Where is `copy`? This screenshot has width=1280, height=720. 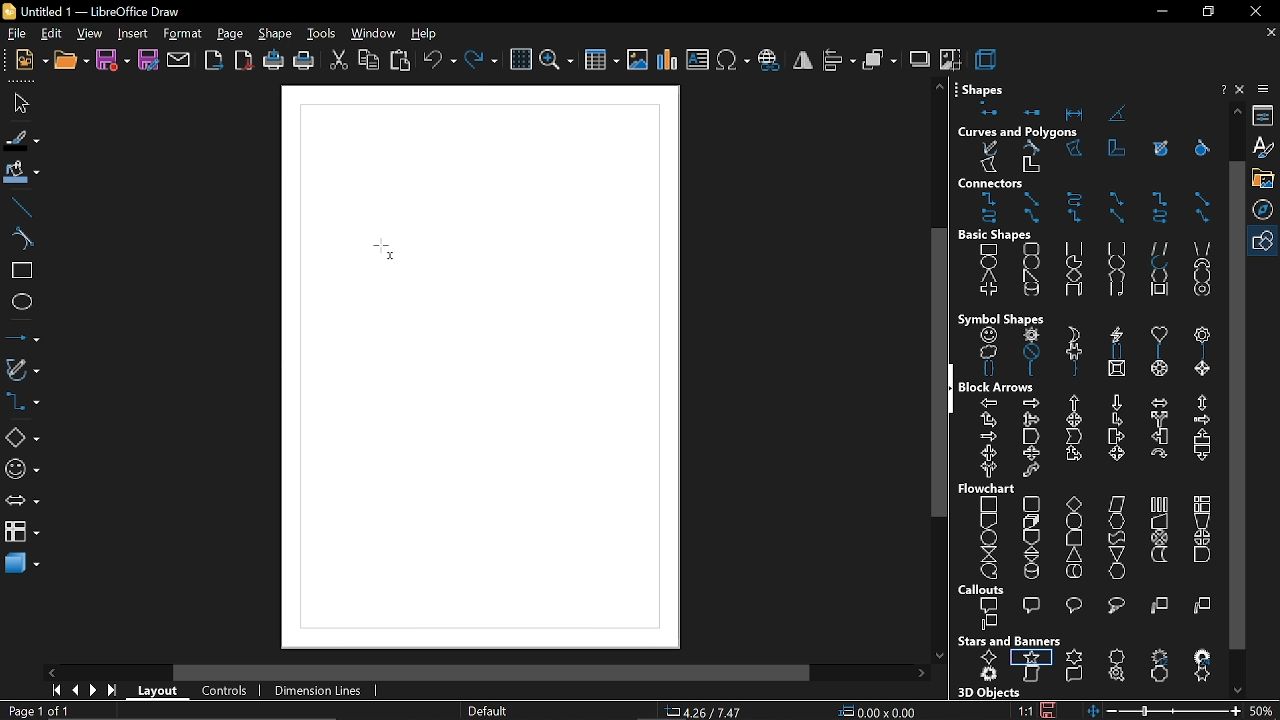
copy is located at coordinates (368, 61).